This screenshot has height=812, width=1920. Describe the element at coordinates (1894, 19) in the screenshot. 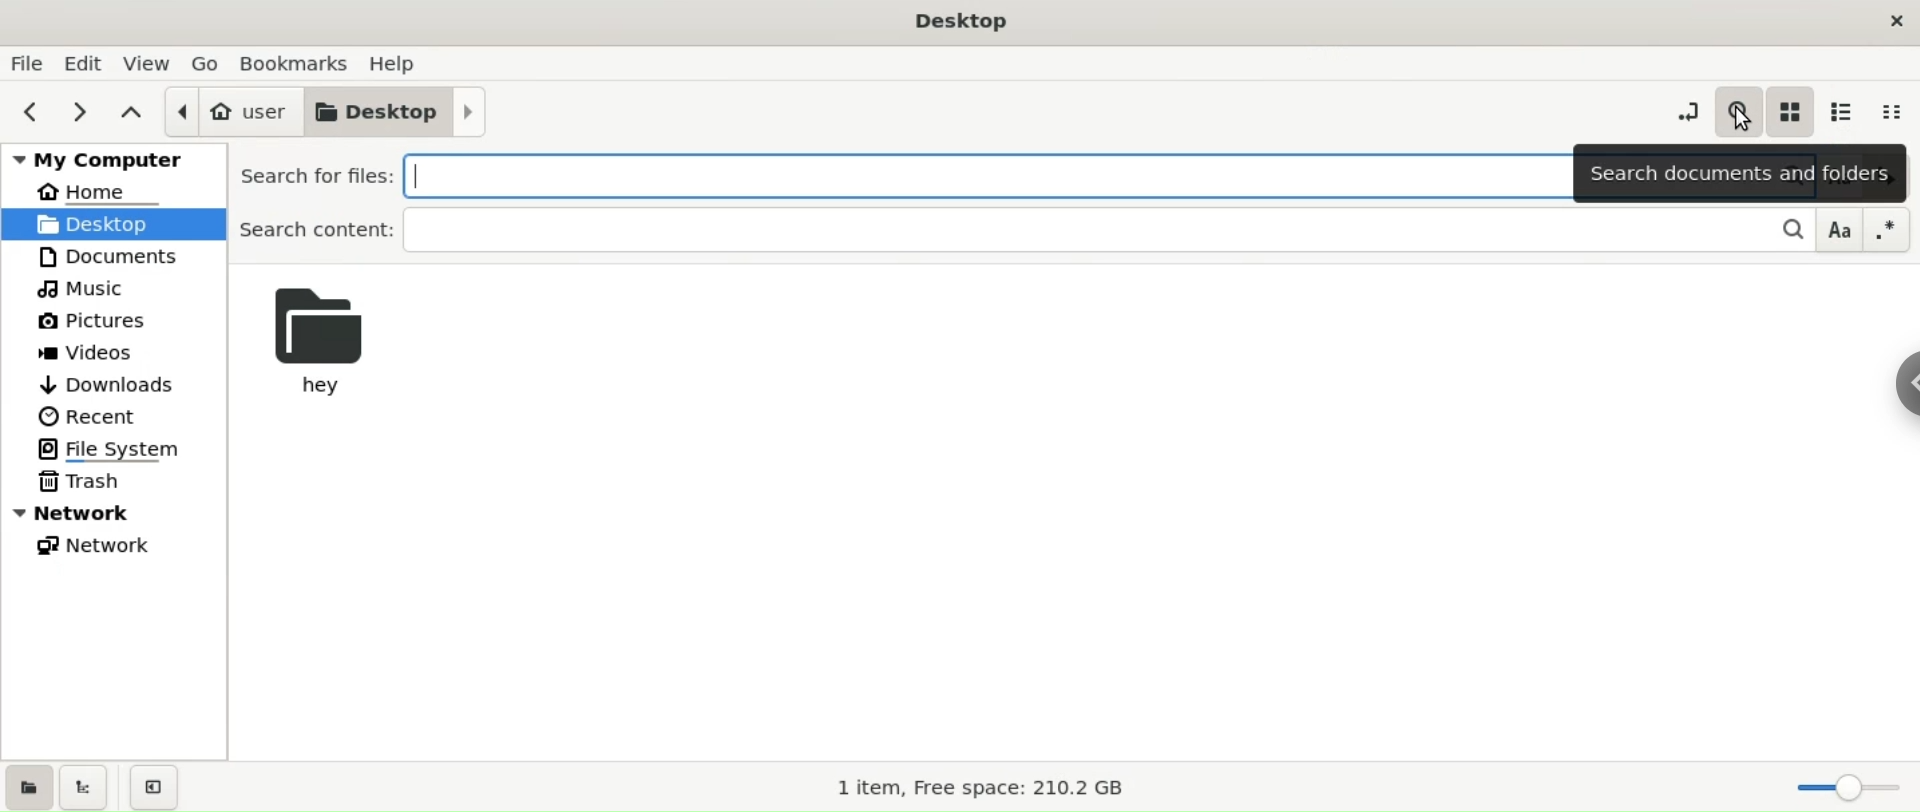

I see `close` at that location.